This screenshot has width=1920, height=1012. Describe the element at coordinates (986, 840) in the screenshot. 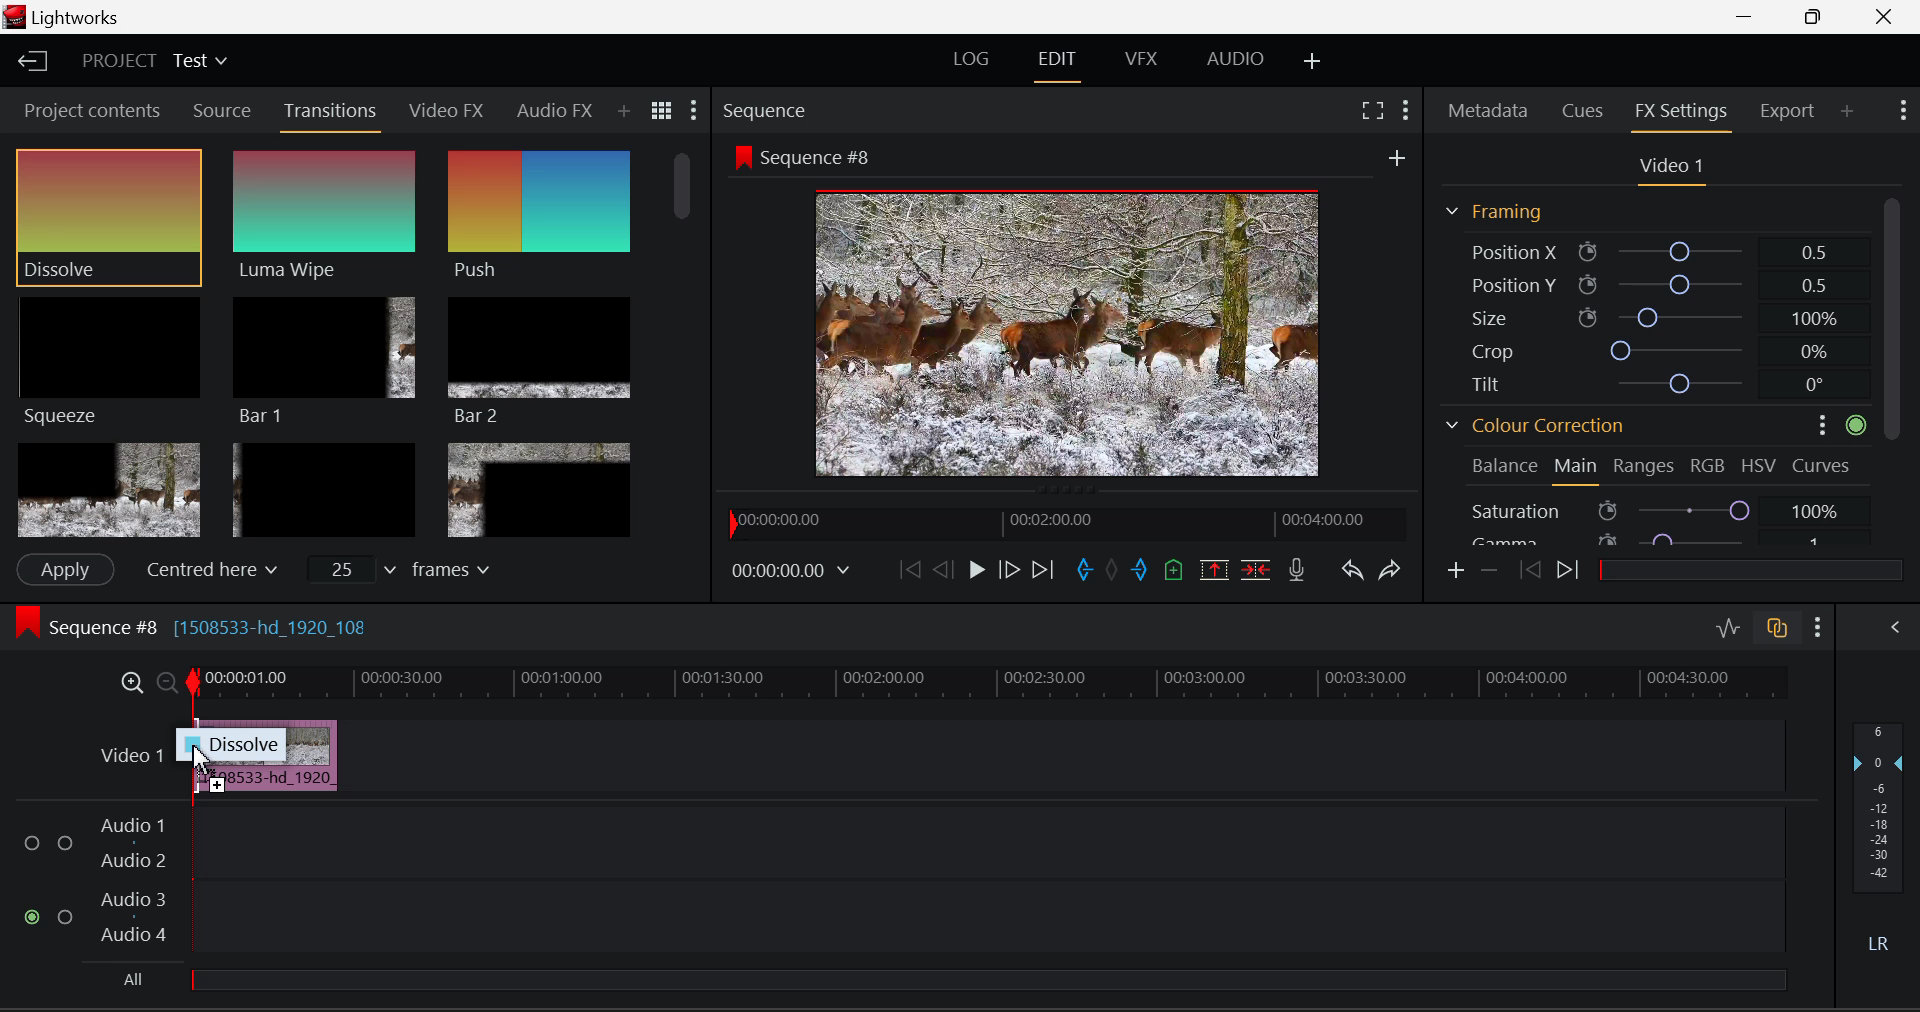

I see `Audio Input Field` at that location.